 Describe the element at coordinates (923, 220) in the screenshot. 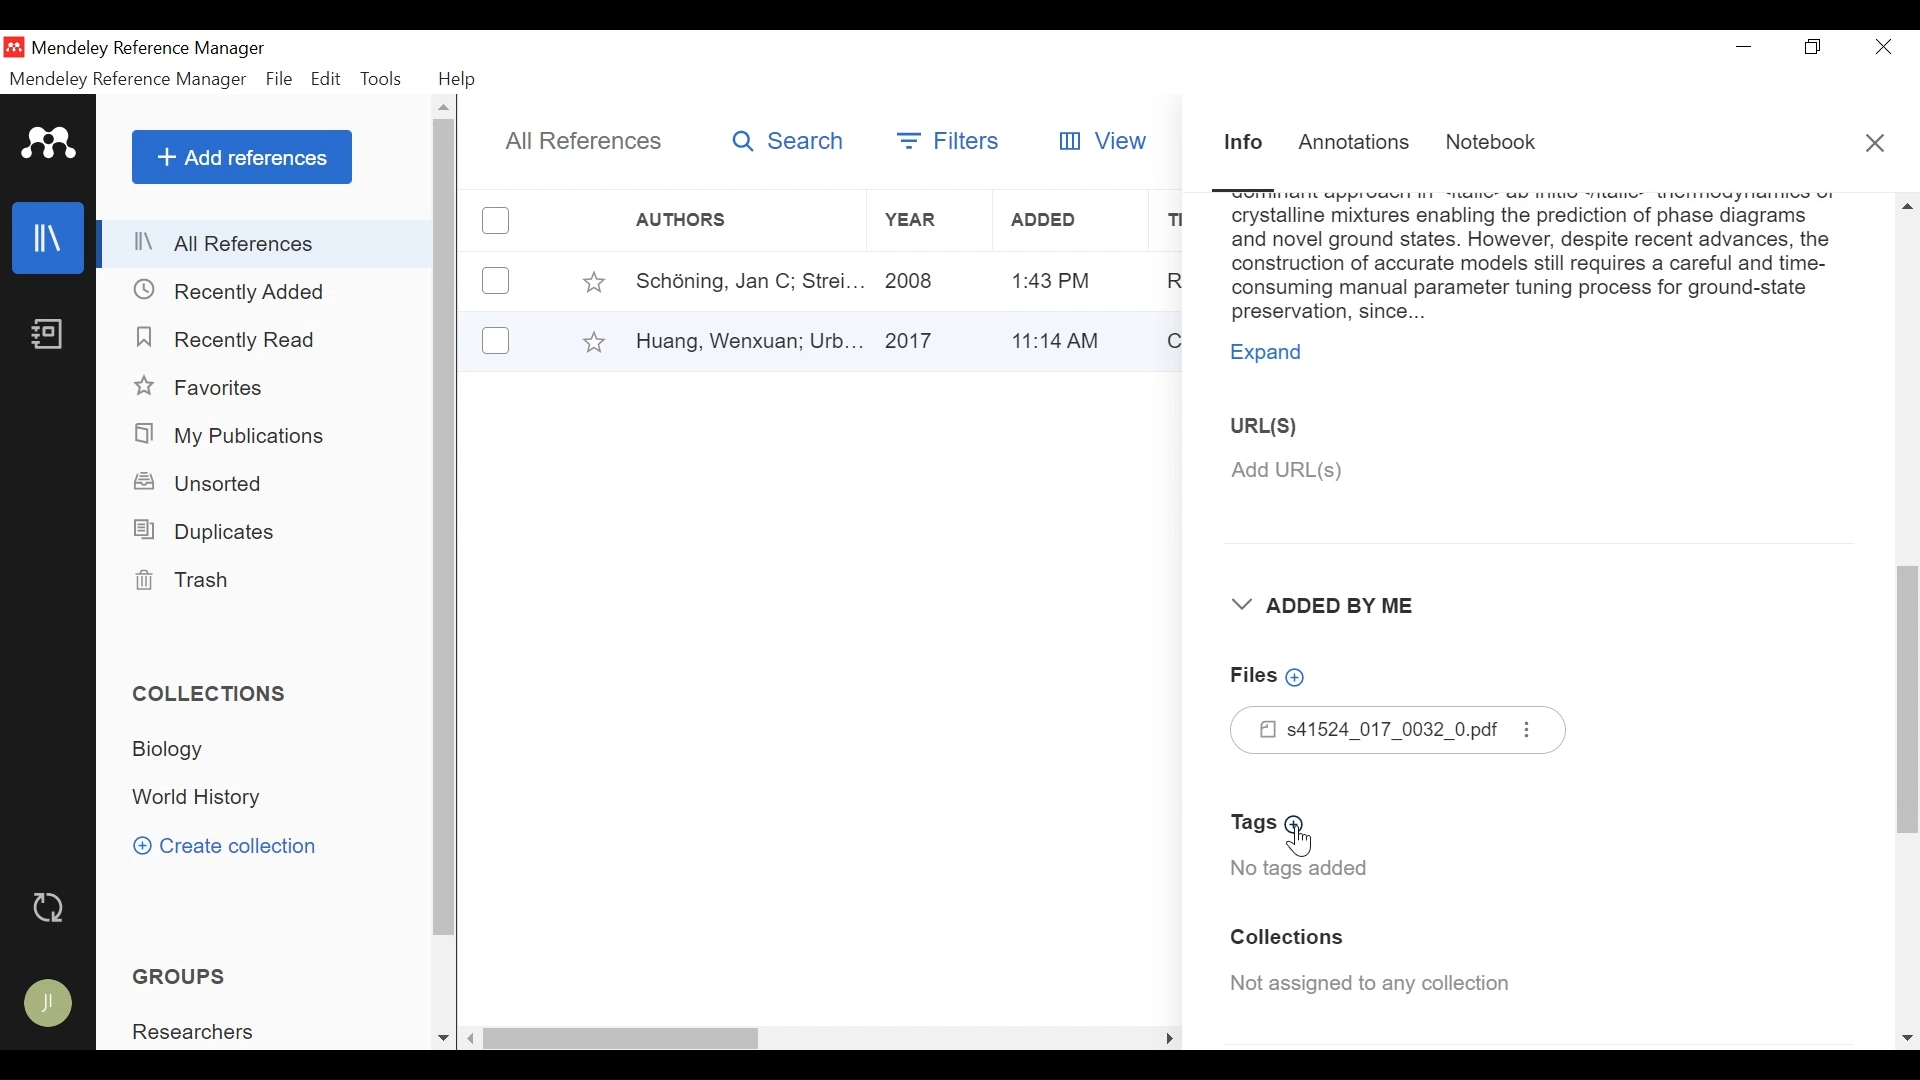

I see `Year` at that location.